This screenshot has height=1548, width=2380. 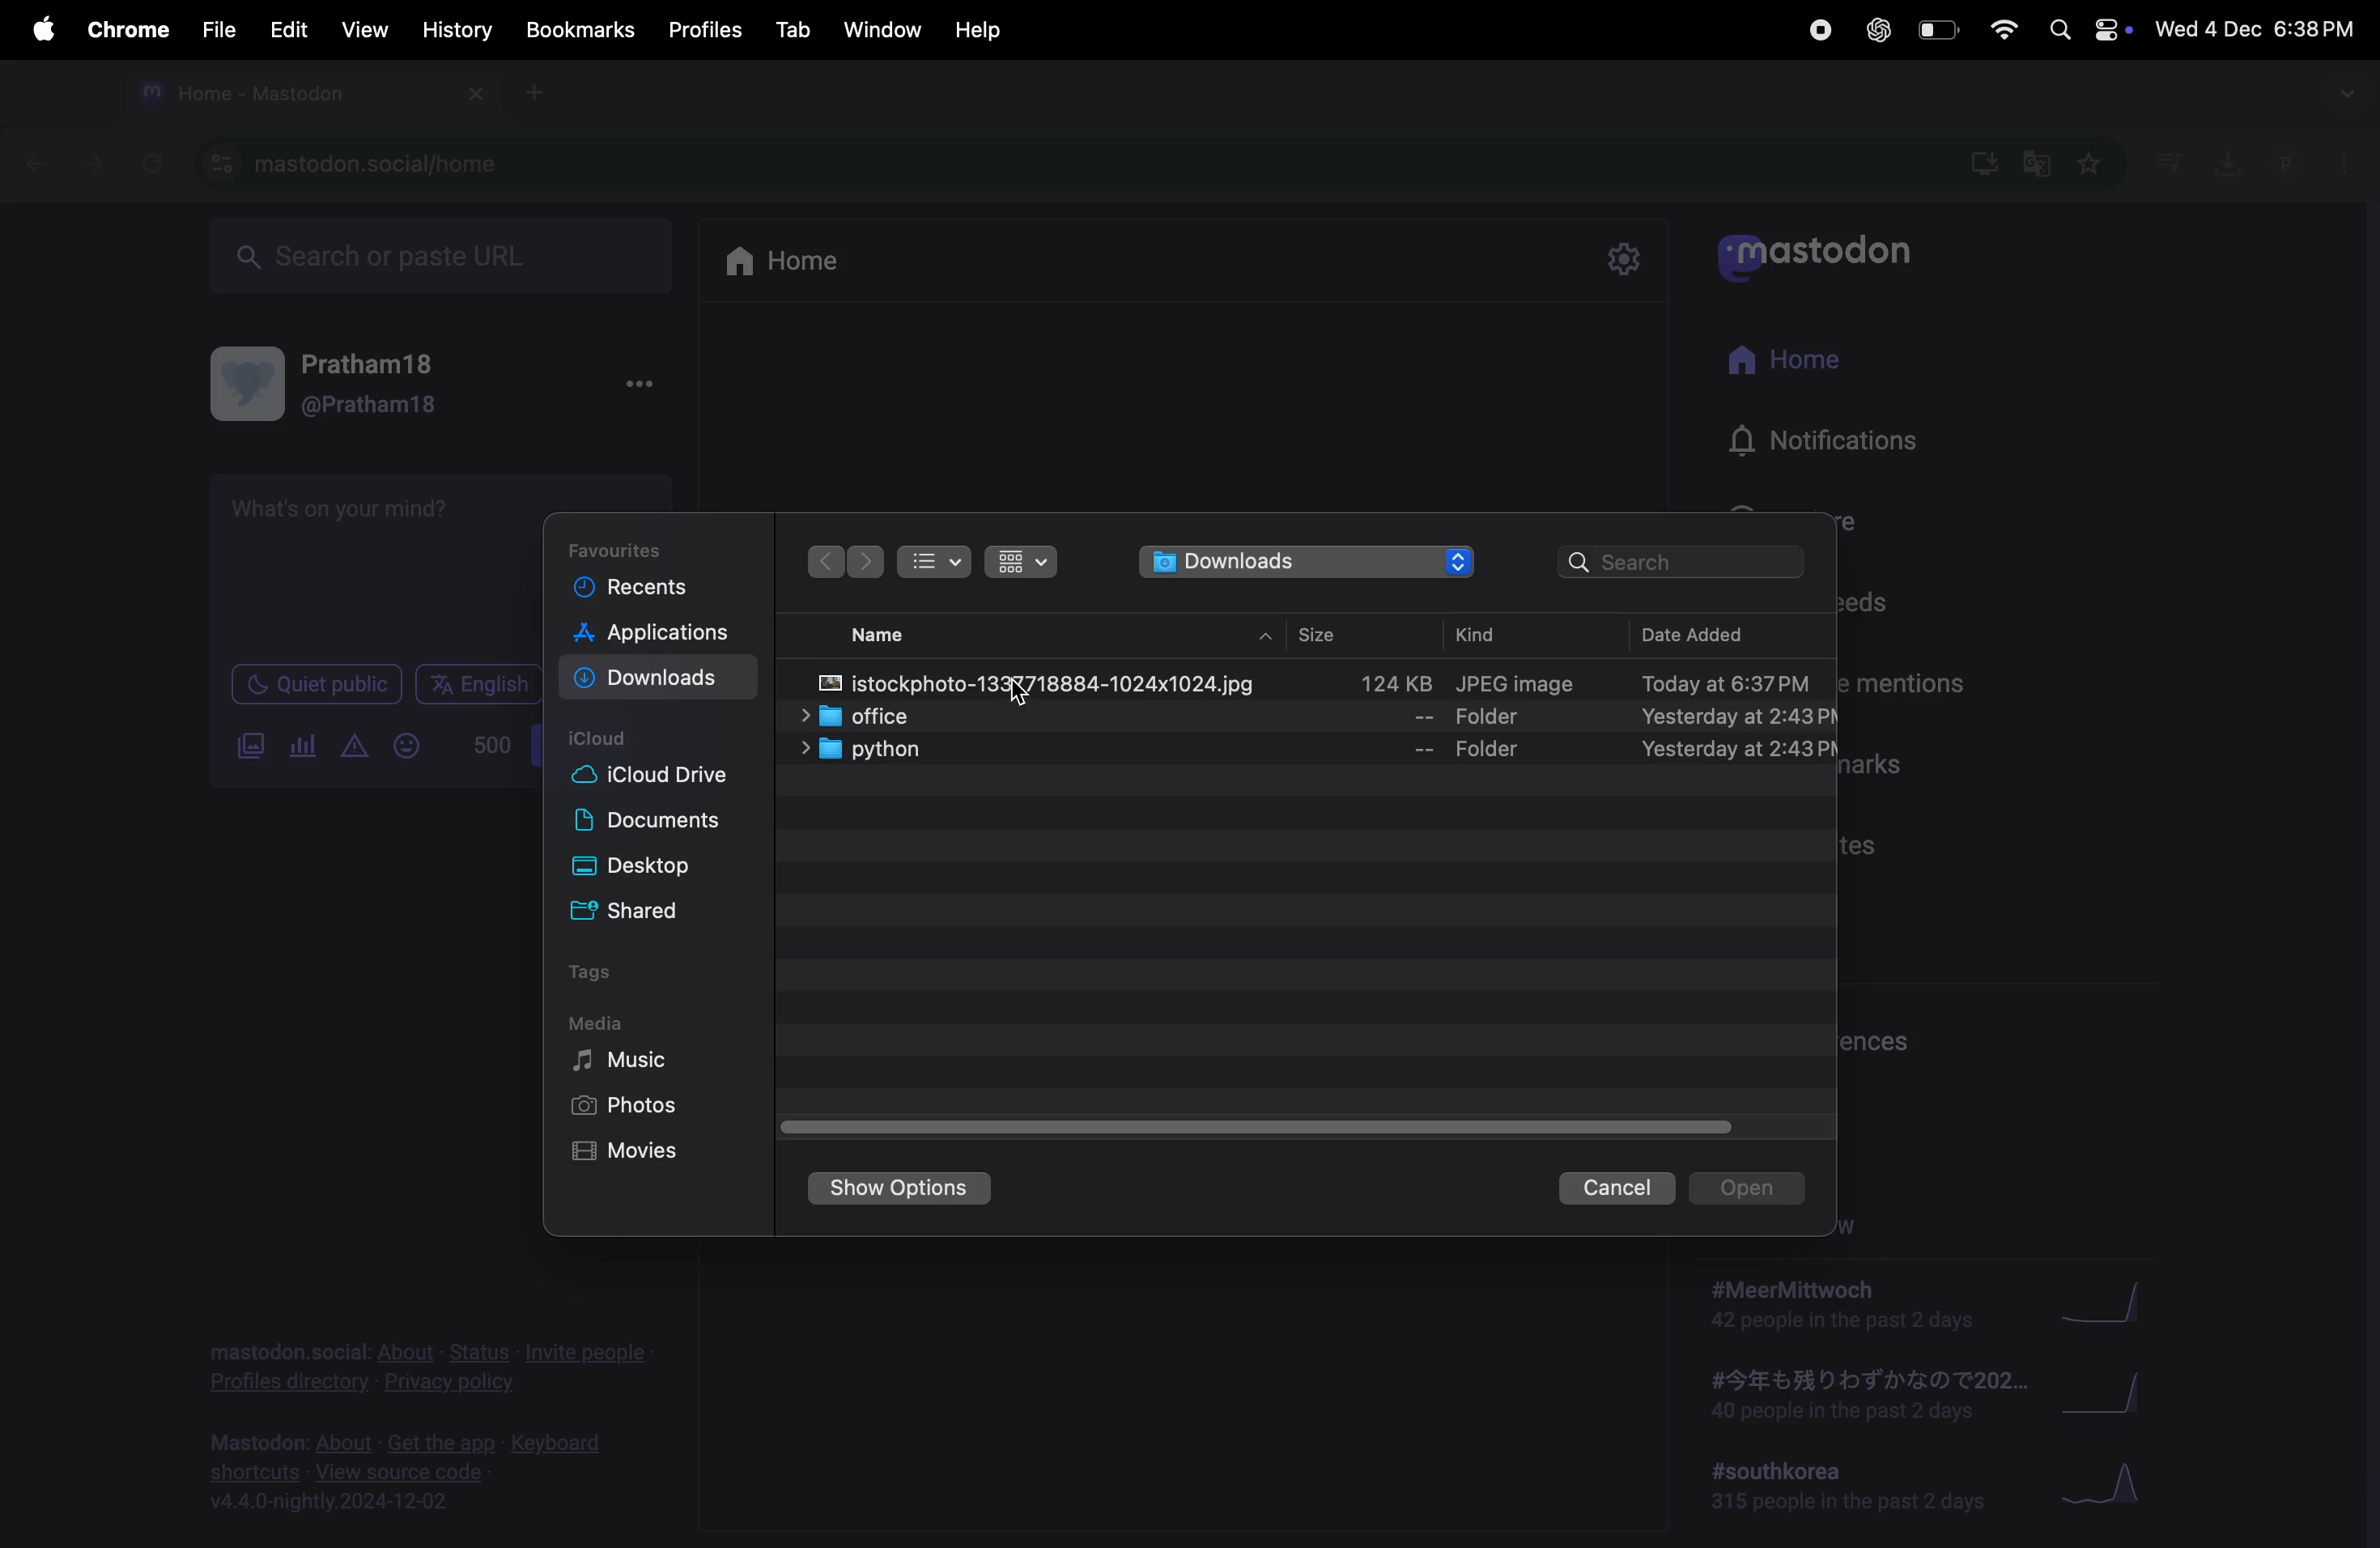 I want to click on options, so click(x=636, y=389).